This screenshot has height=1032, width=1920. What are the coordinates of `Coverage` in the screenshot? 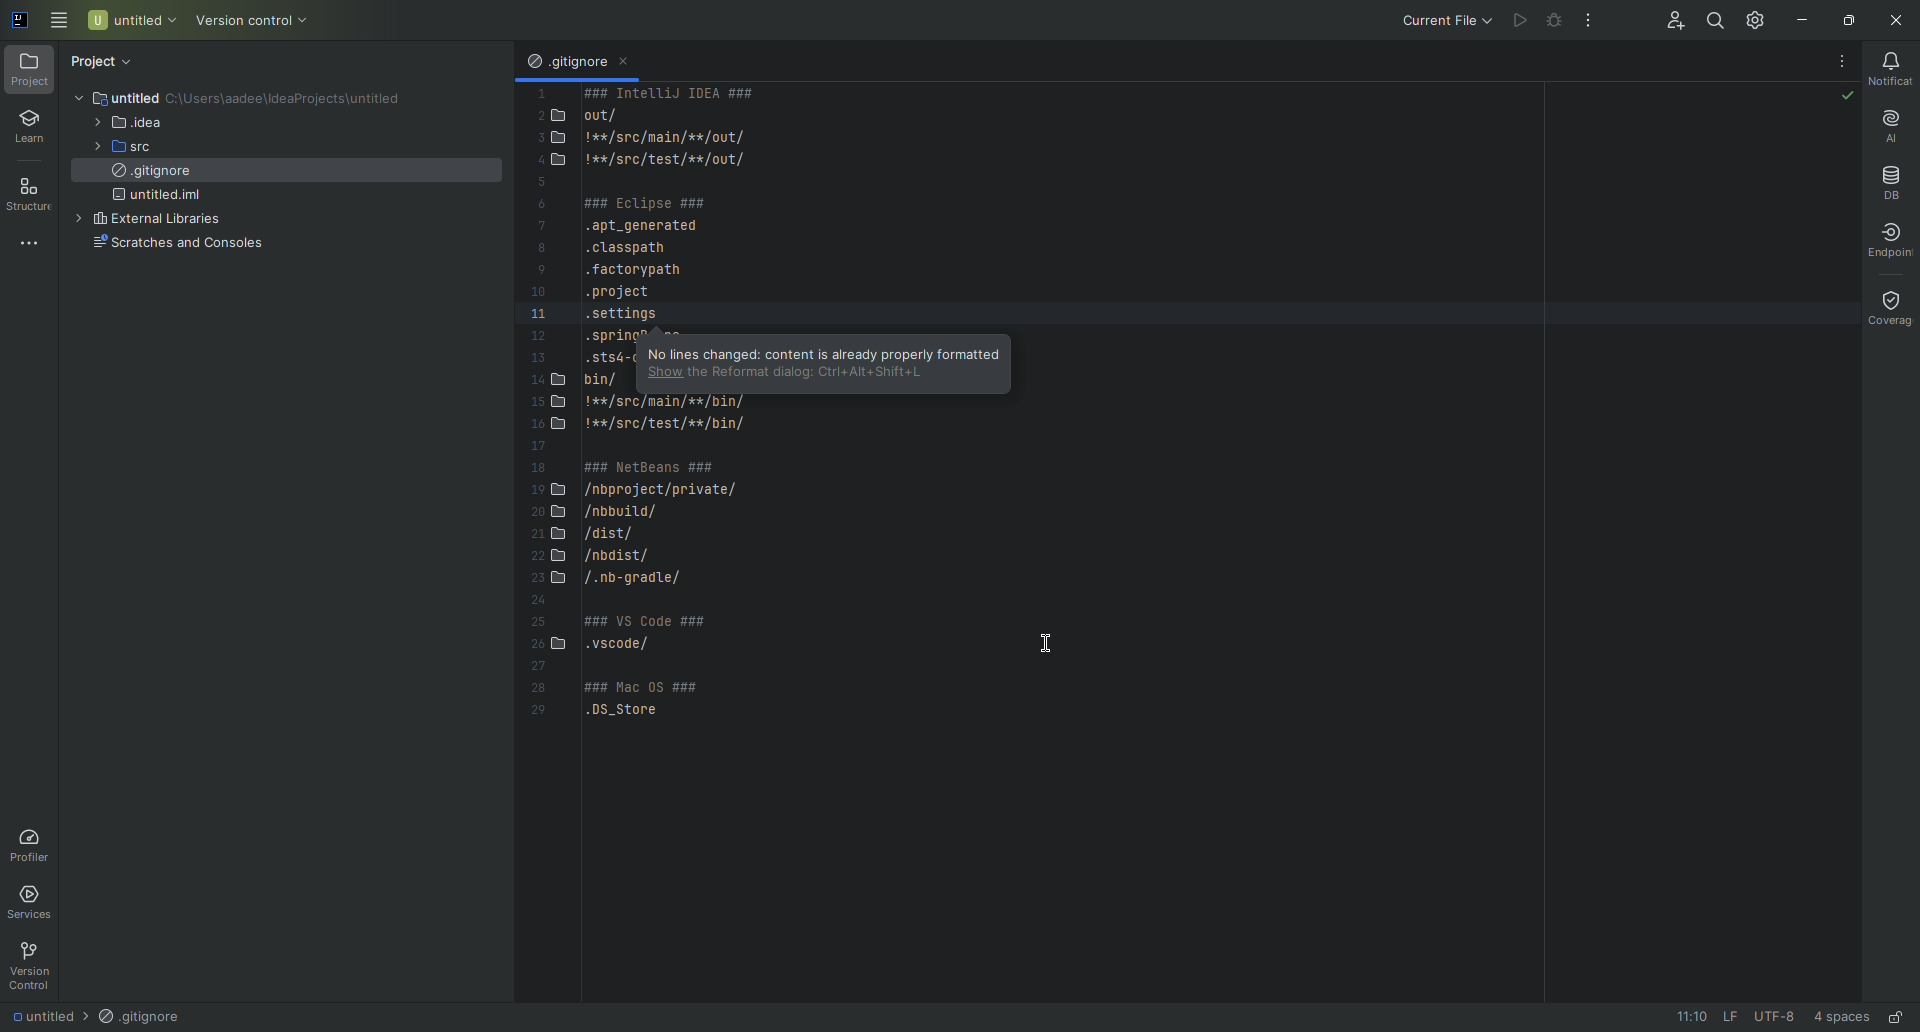 It's located at (1883, 306).